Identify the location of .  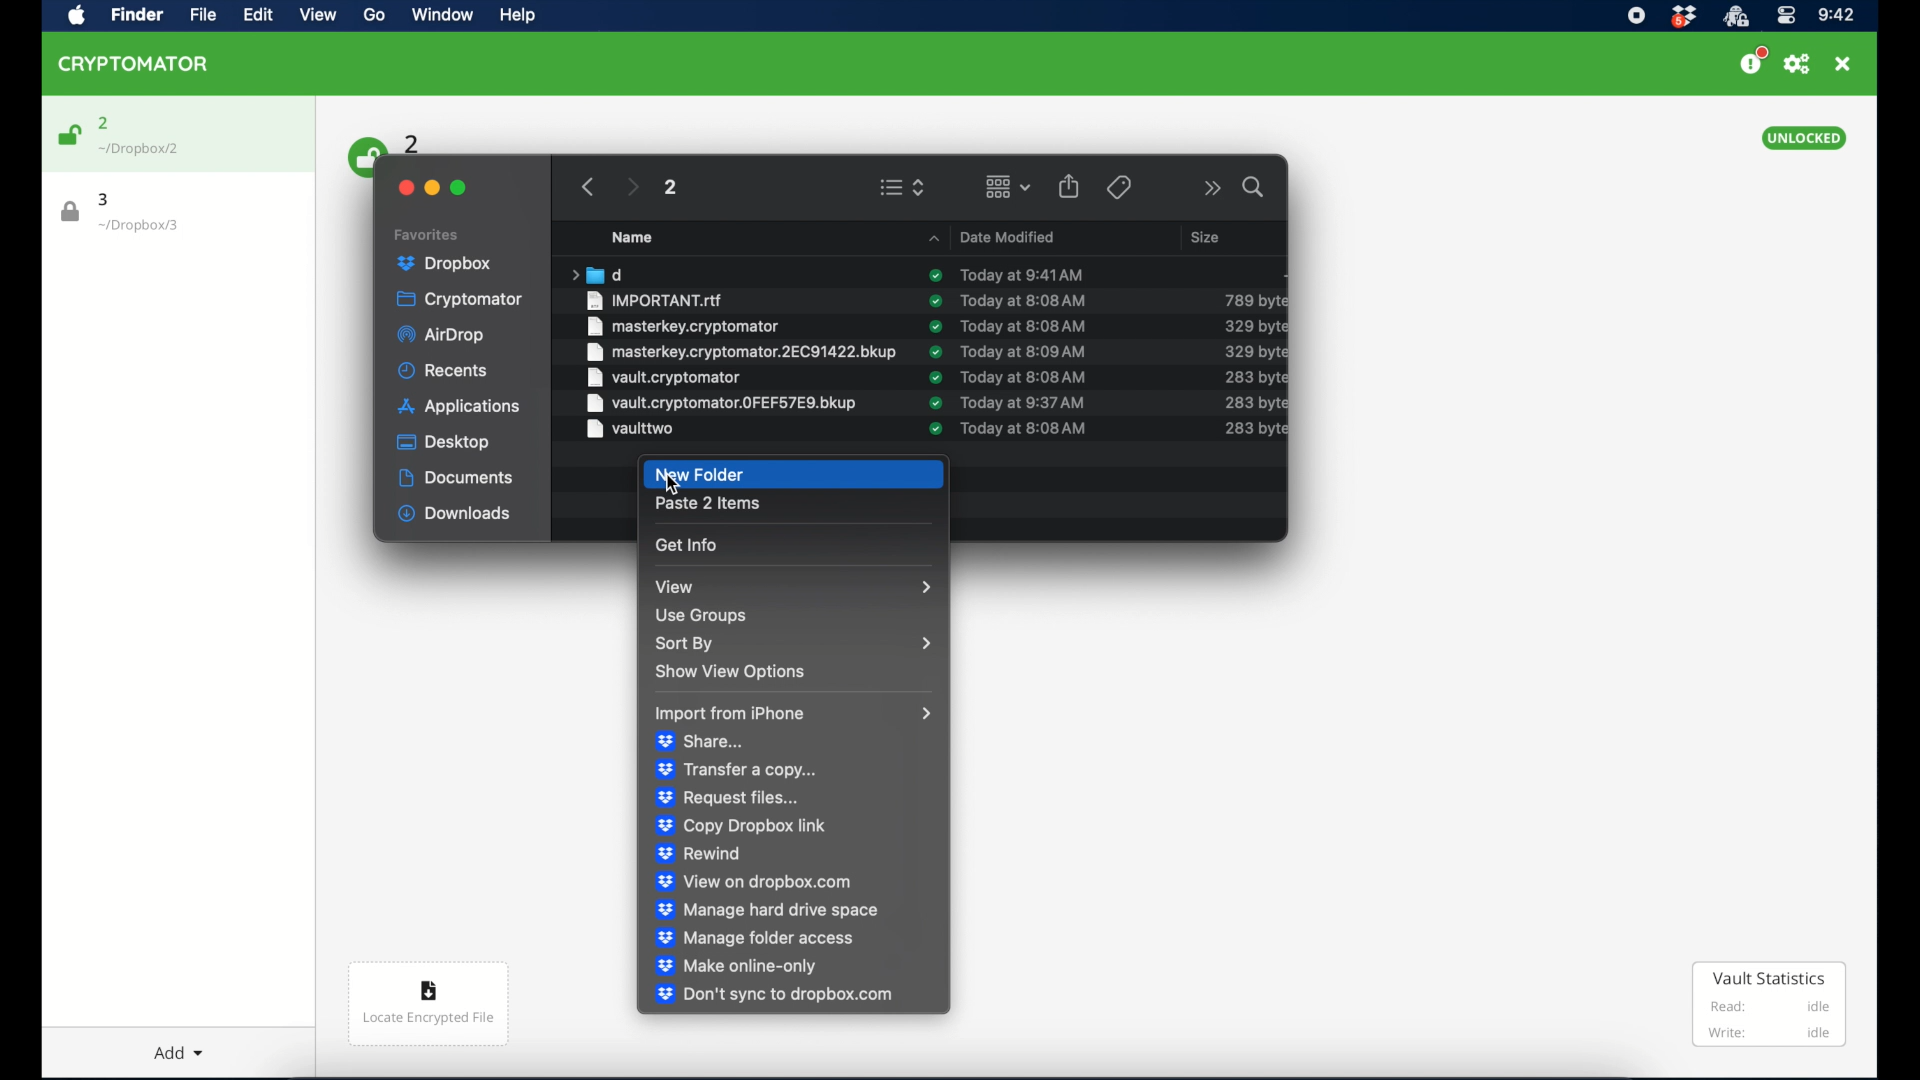
(1023, 352).